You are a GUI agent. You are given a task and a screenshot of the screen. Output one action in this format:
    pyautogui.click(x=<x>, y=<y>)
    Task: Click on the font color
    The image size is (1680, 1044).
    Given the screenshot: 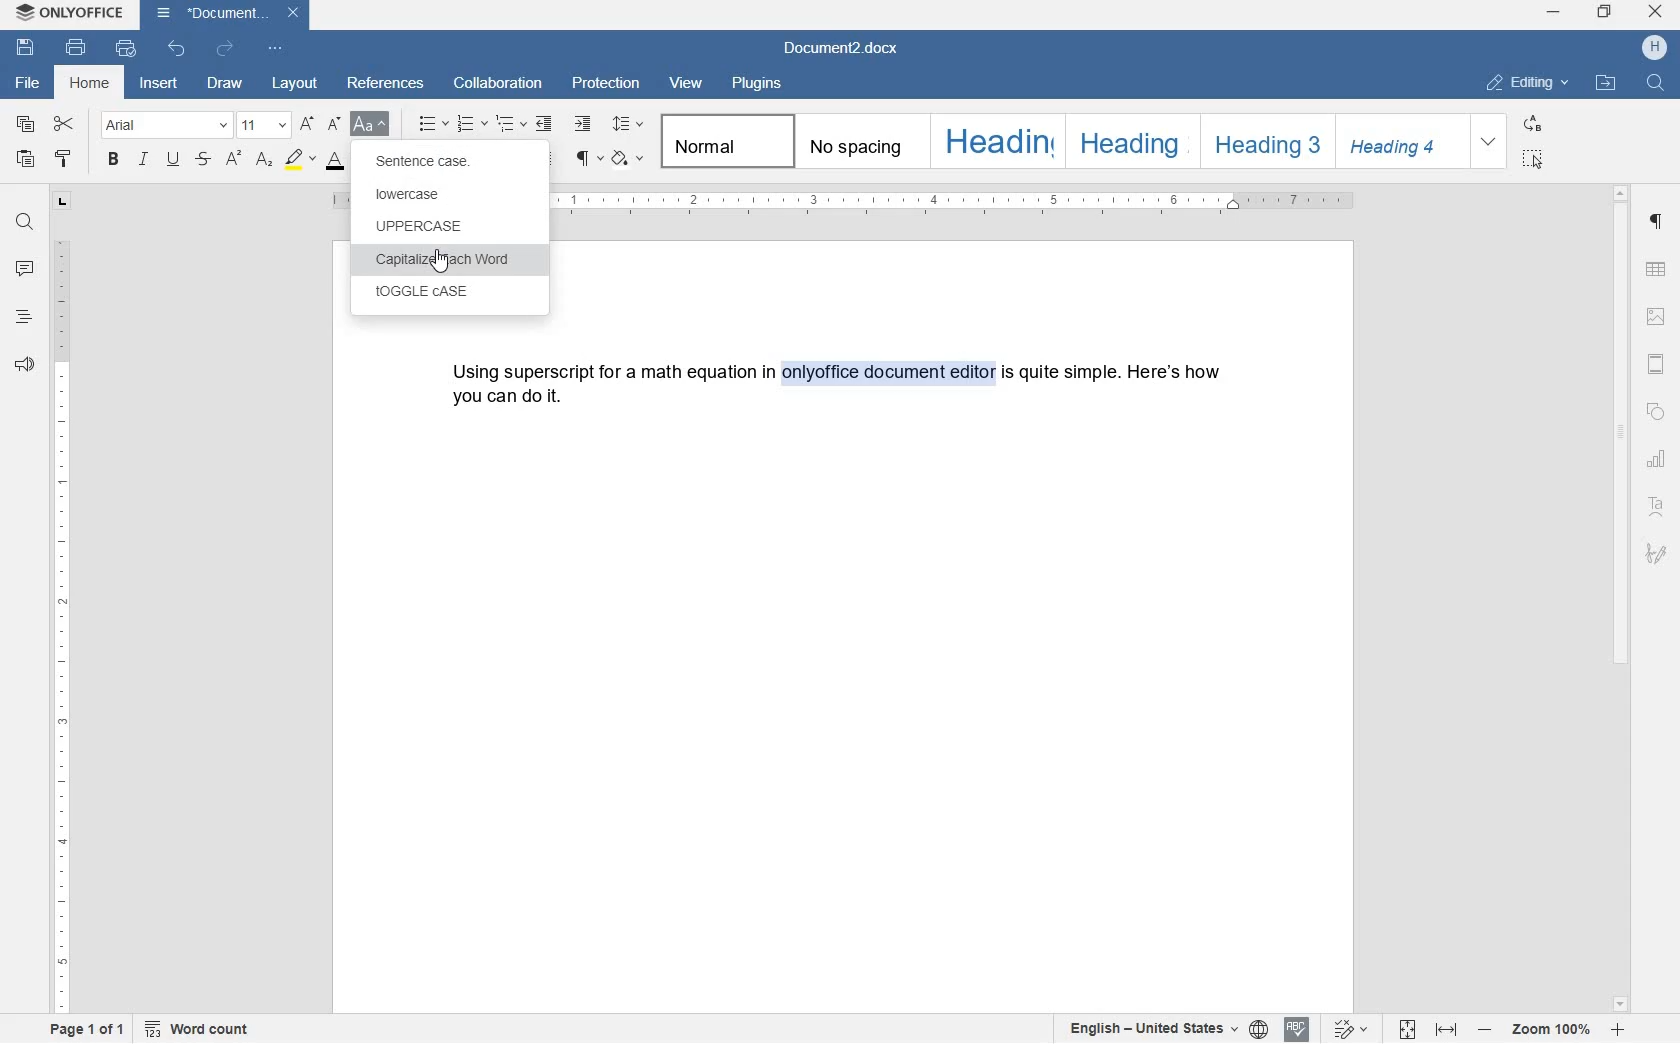 What is the action you would take?
    pyautogui.click(x=341, y=161)
    